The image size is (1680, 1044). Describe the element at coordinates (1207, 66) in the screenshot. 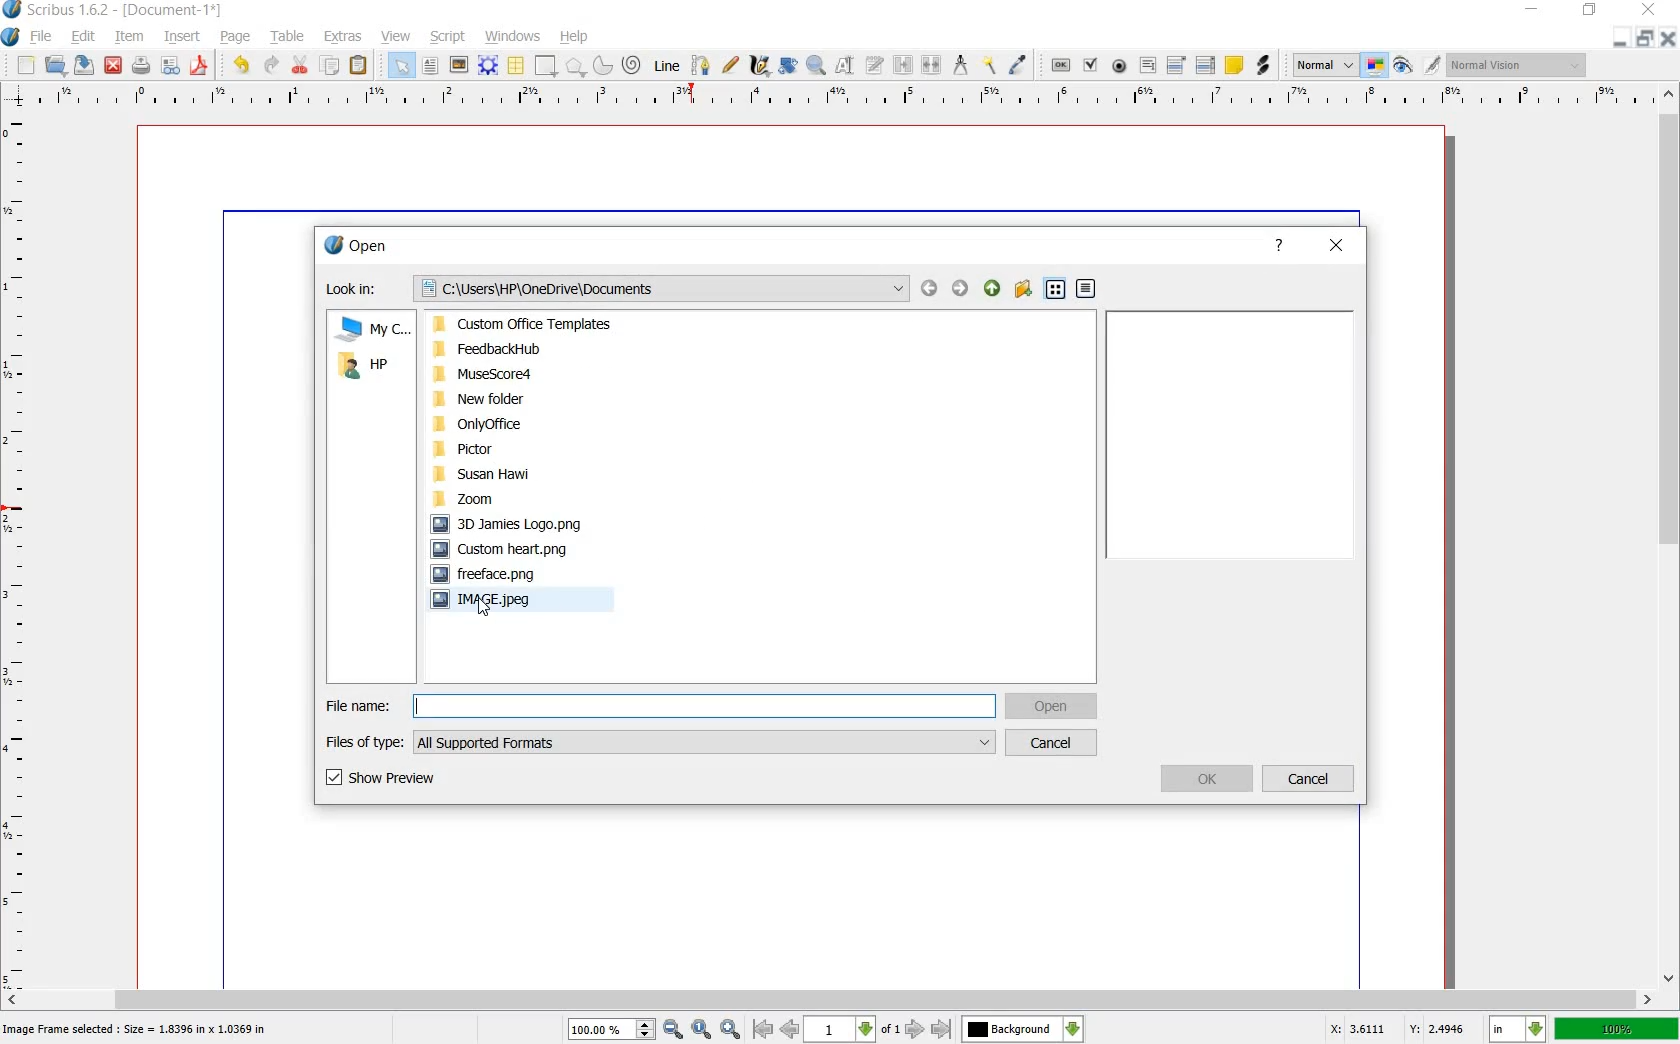

I see `pdf list box` at that location.